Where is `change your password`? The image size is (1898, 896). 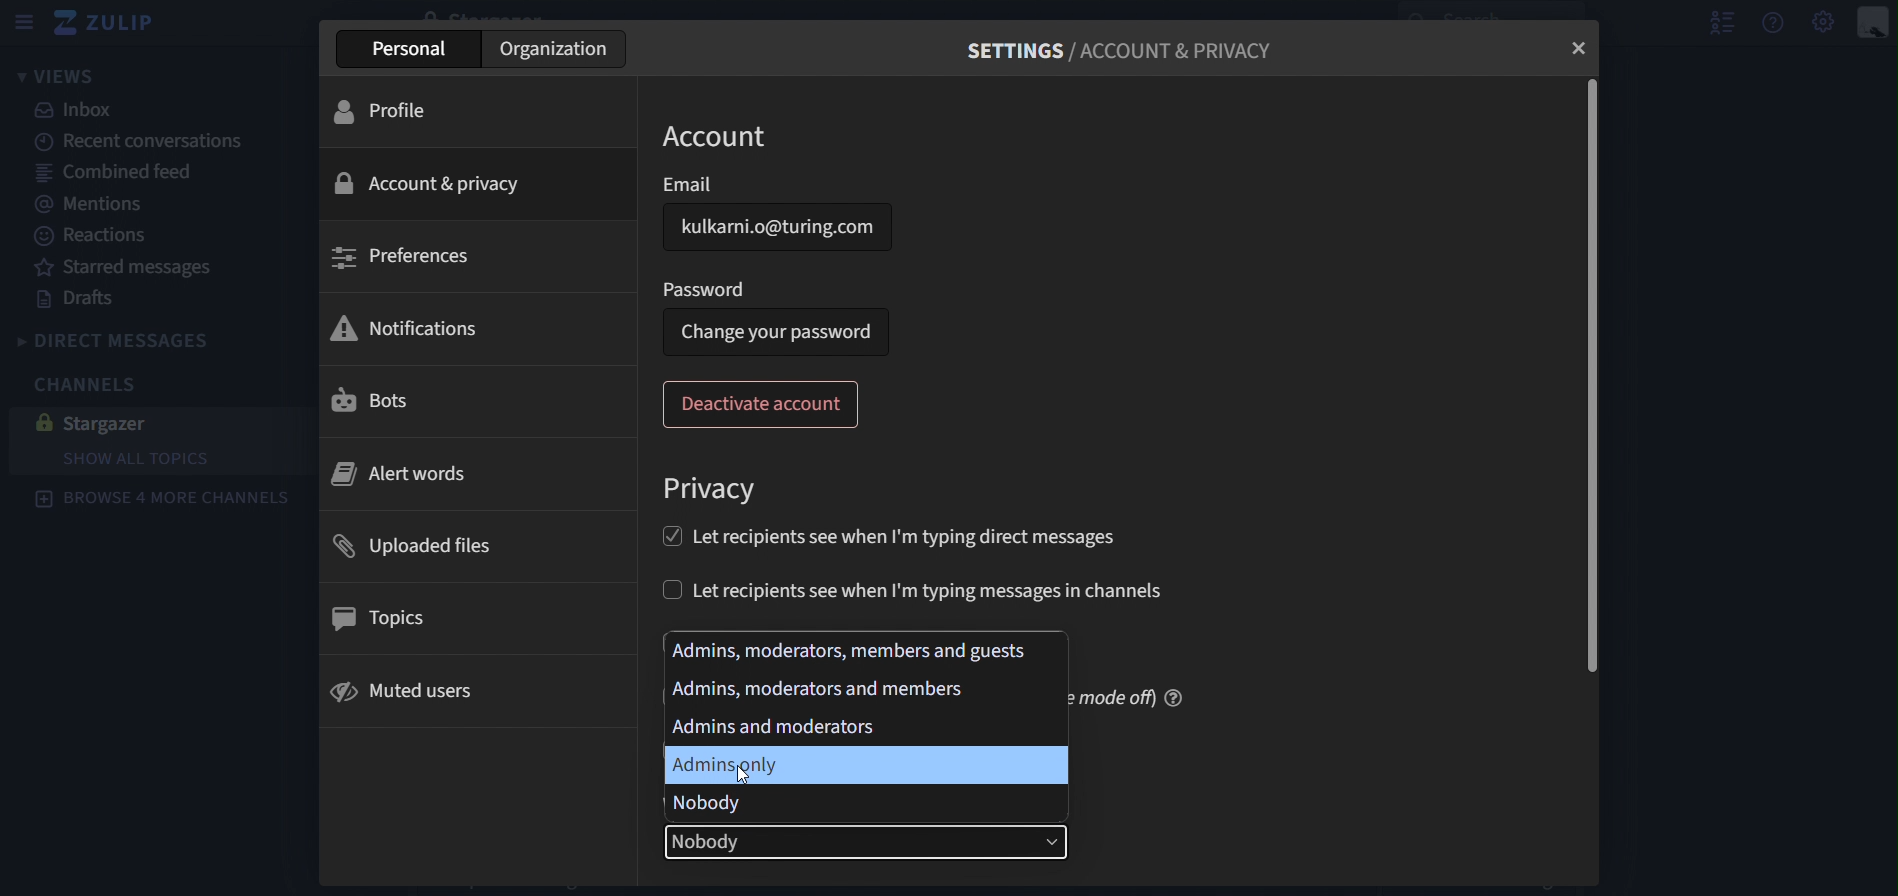 change your password is located at coordinates (778, 332).